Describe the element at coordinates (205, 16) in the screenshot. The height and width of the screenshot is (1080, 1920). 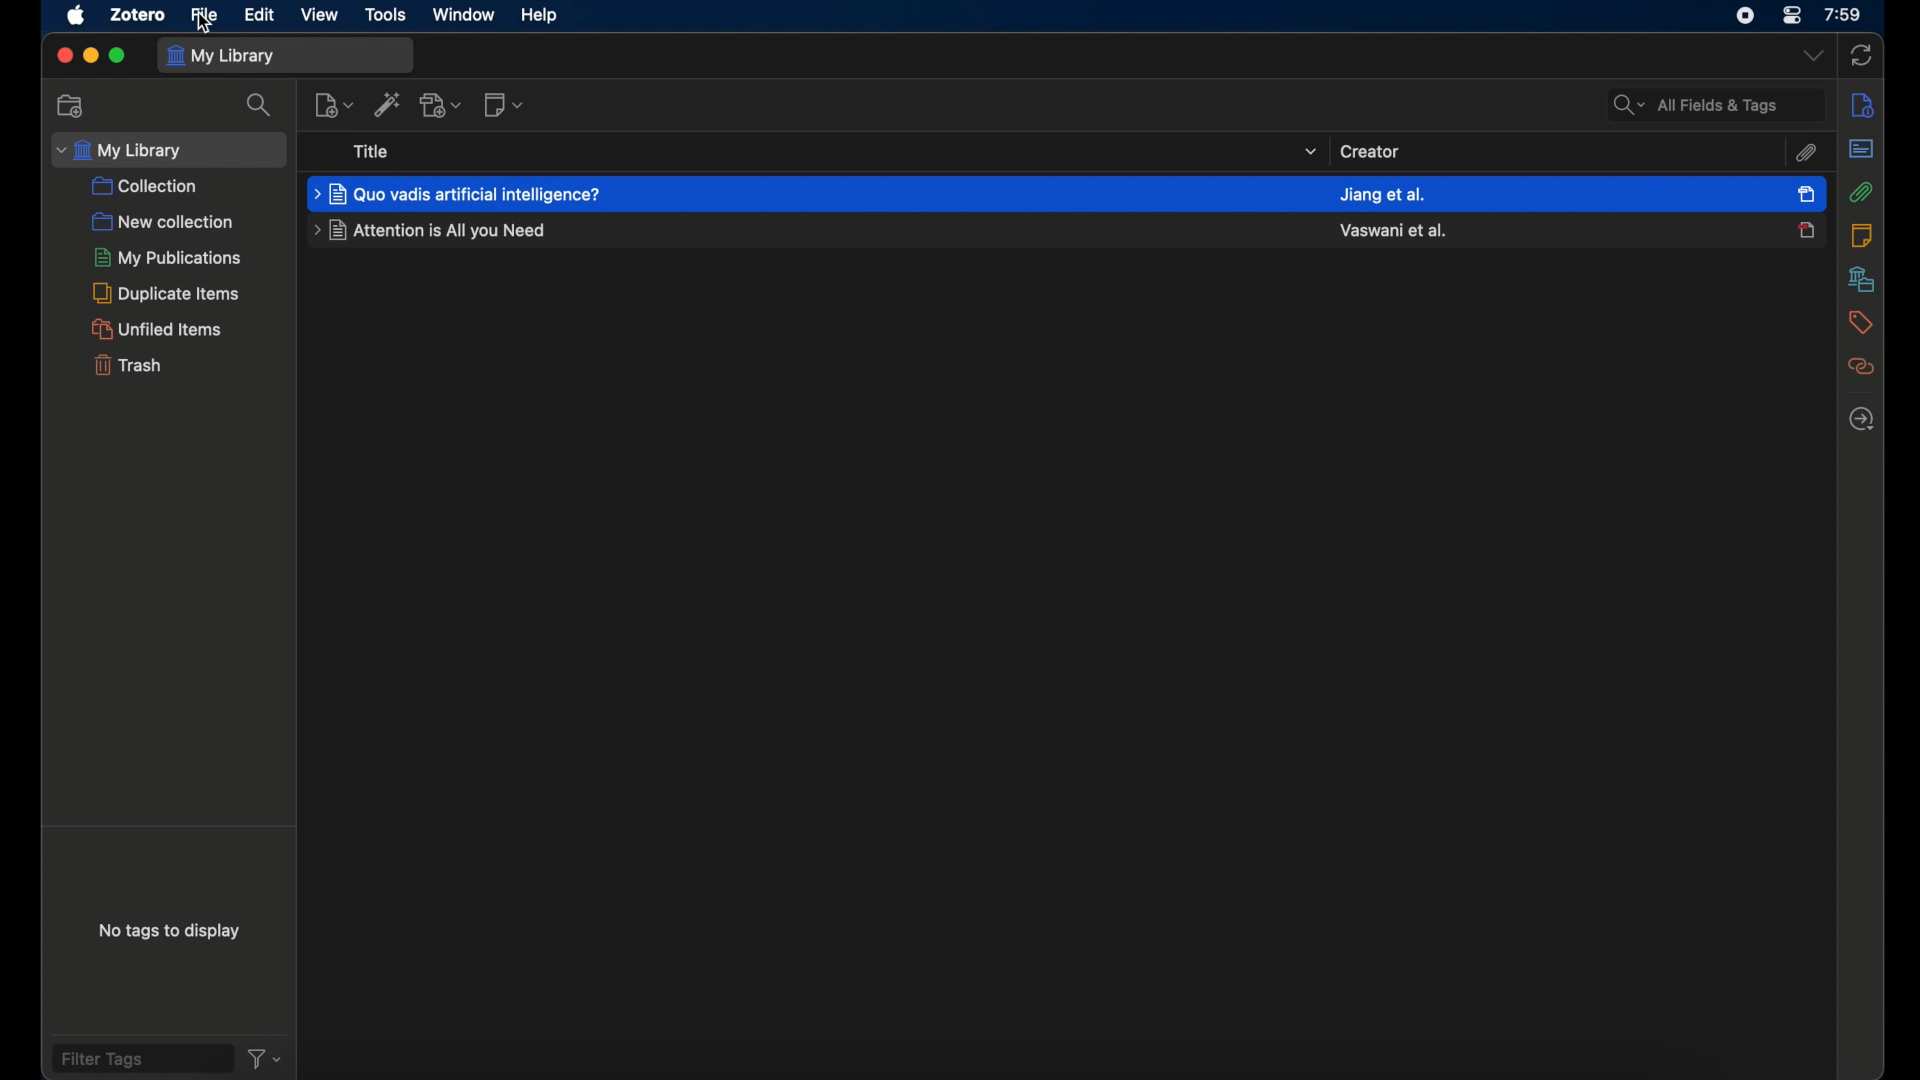
I see `file` at that location.